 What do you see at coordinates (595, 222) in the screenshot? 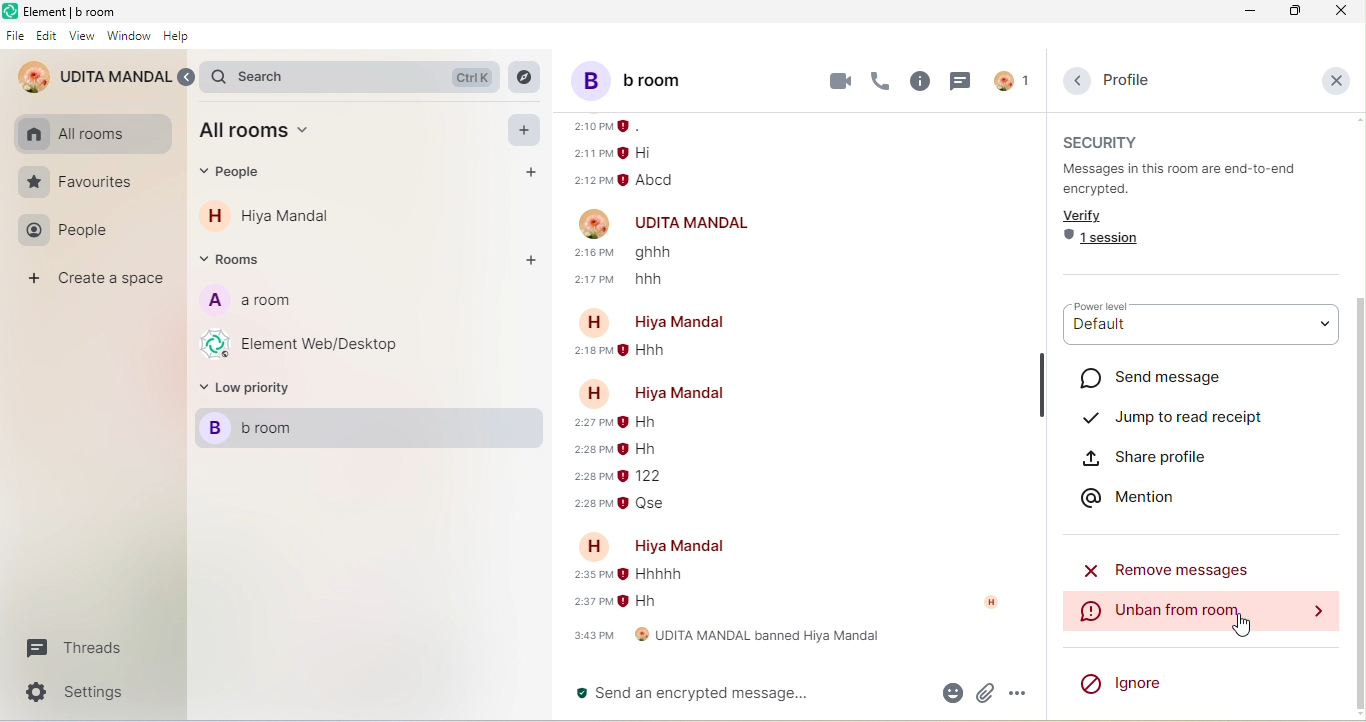
I see `account profile image` at bounding box center [595, 222].